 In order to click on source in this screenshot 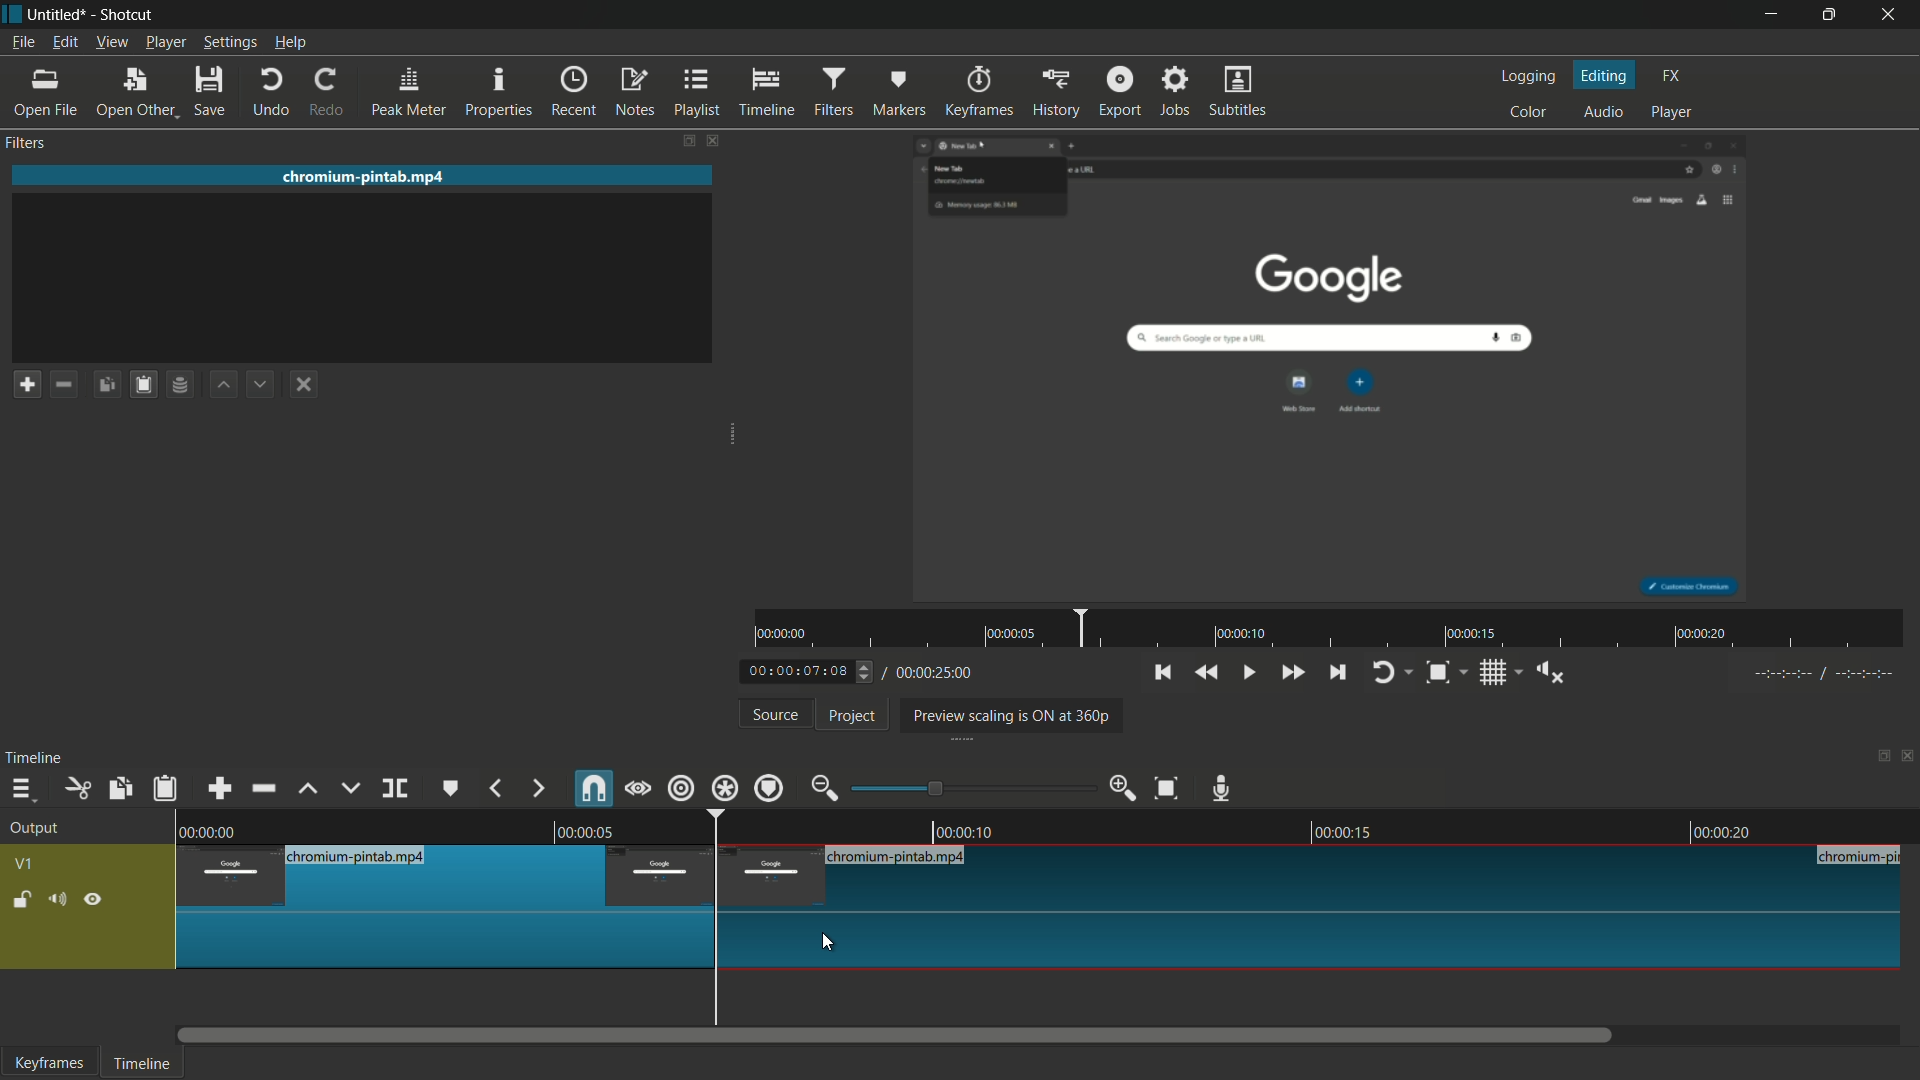, I will do `click(777, 714)`.